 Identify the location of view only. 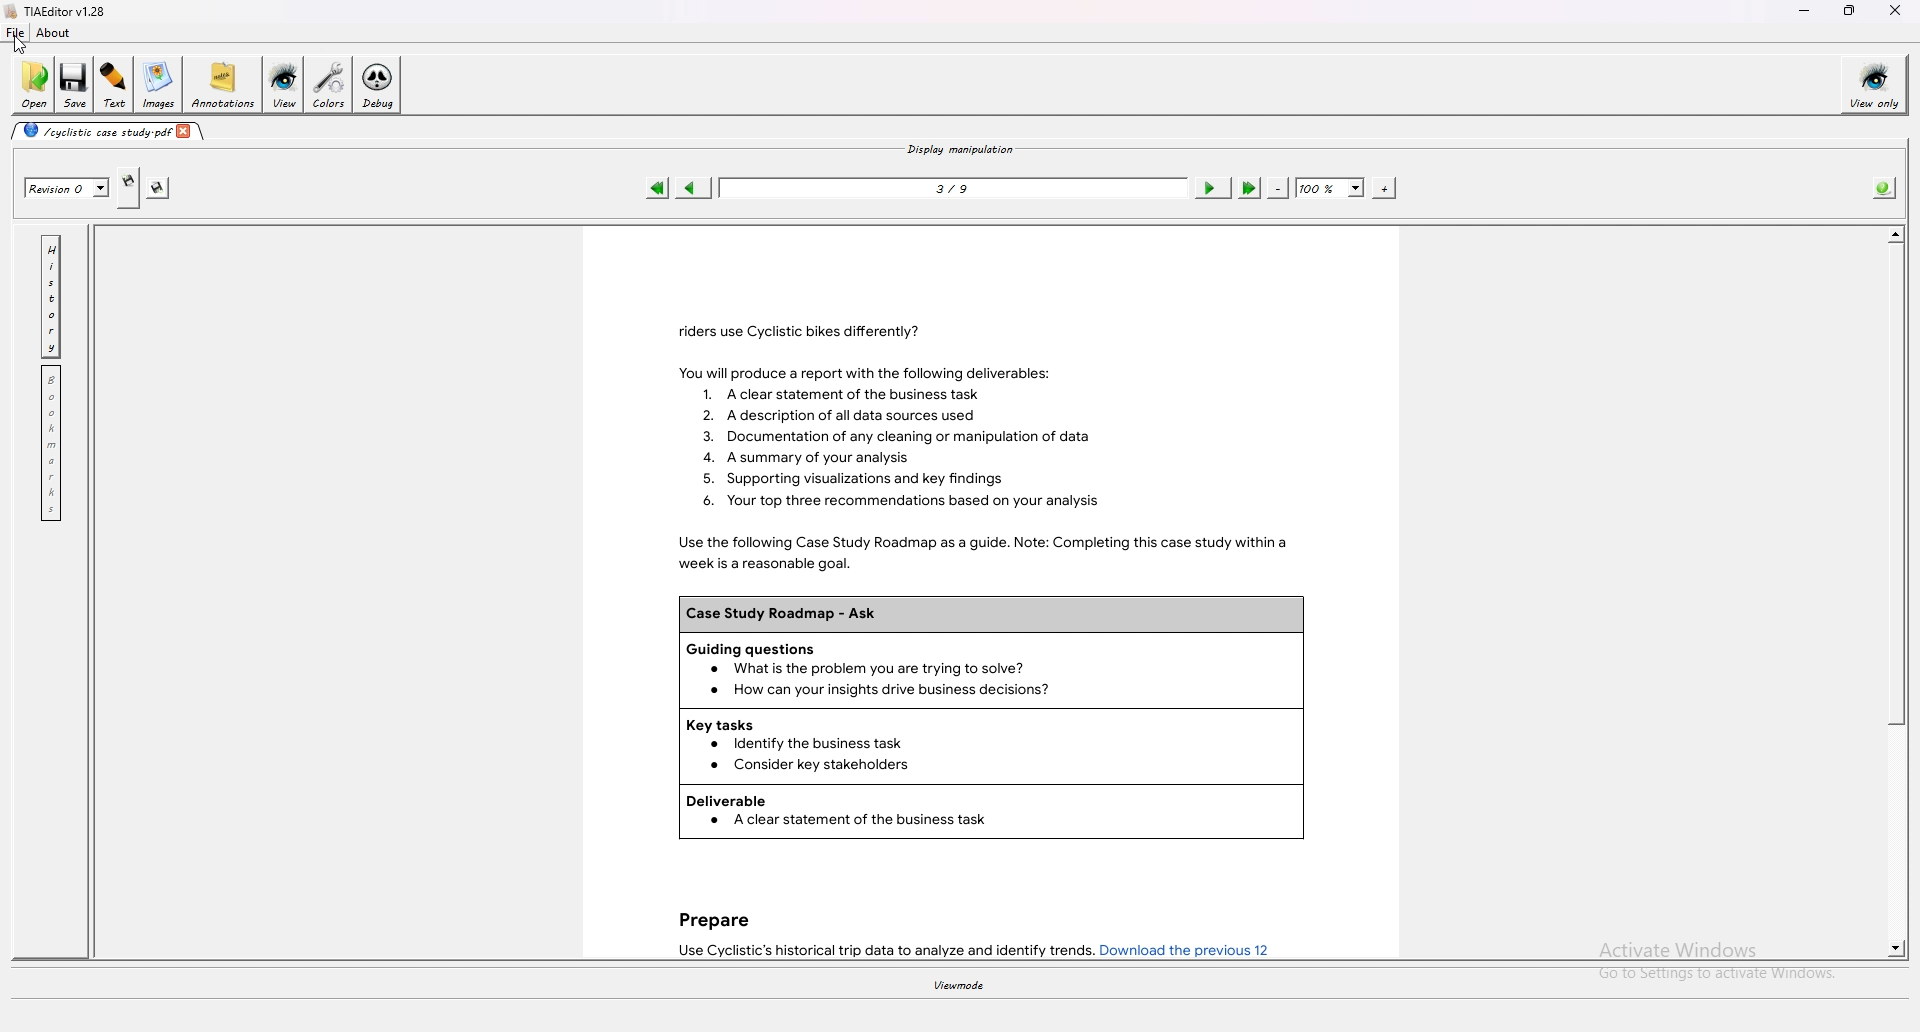
(1874, 84).